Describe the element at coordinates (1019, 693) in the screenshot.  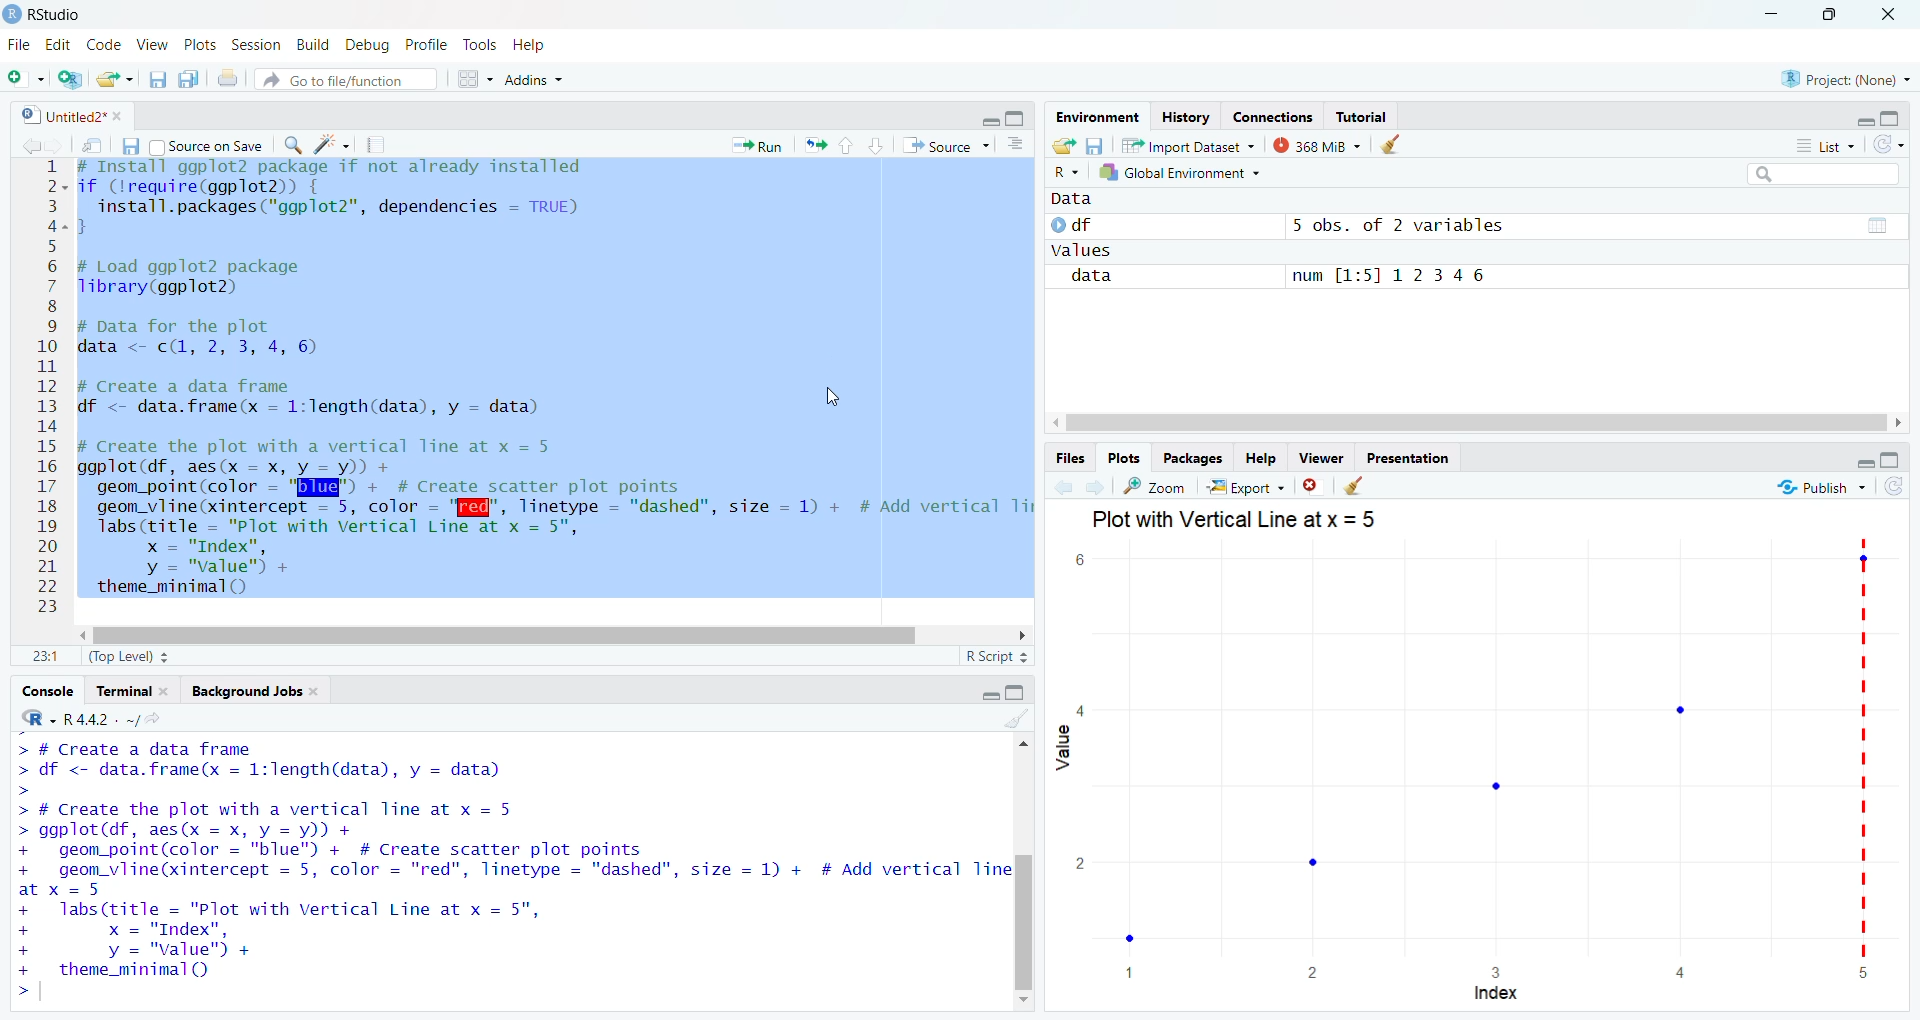
I see `maximise` at that location.